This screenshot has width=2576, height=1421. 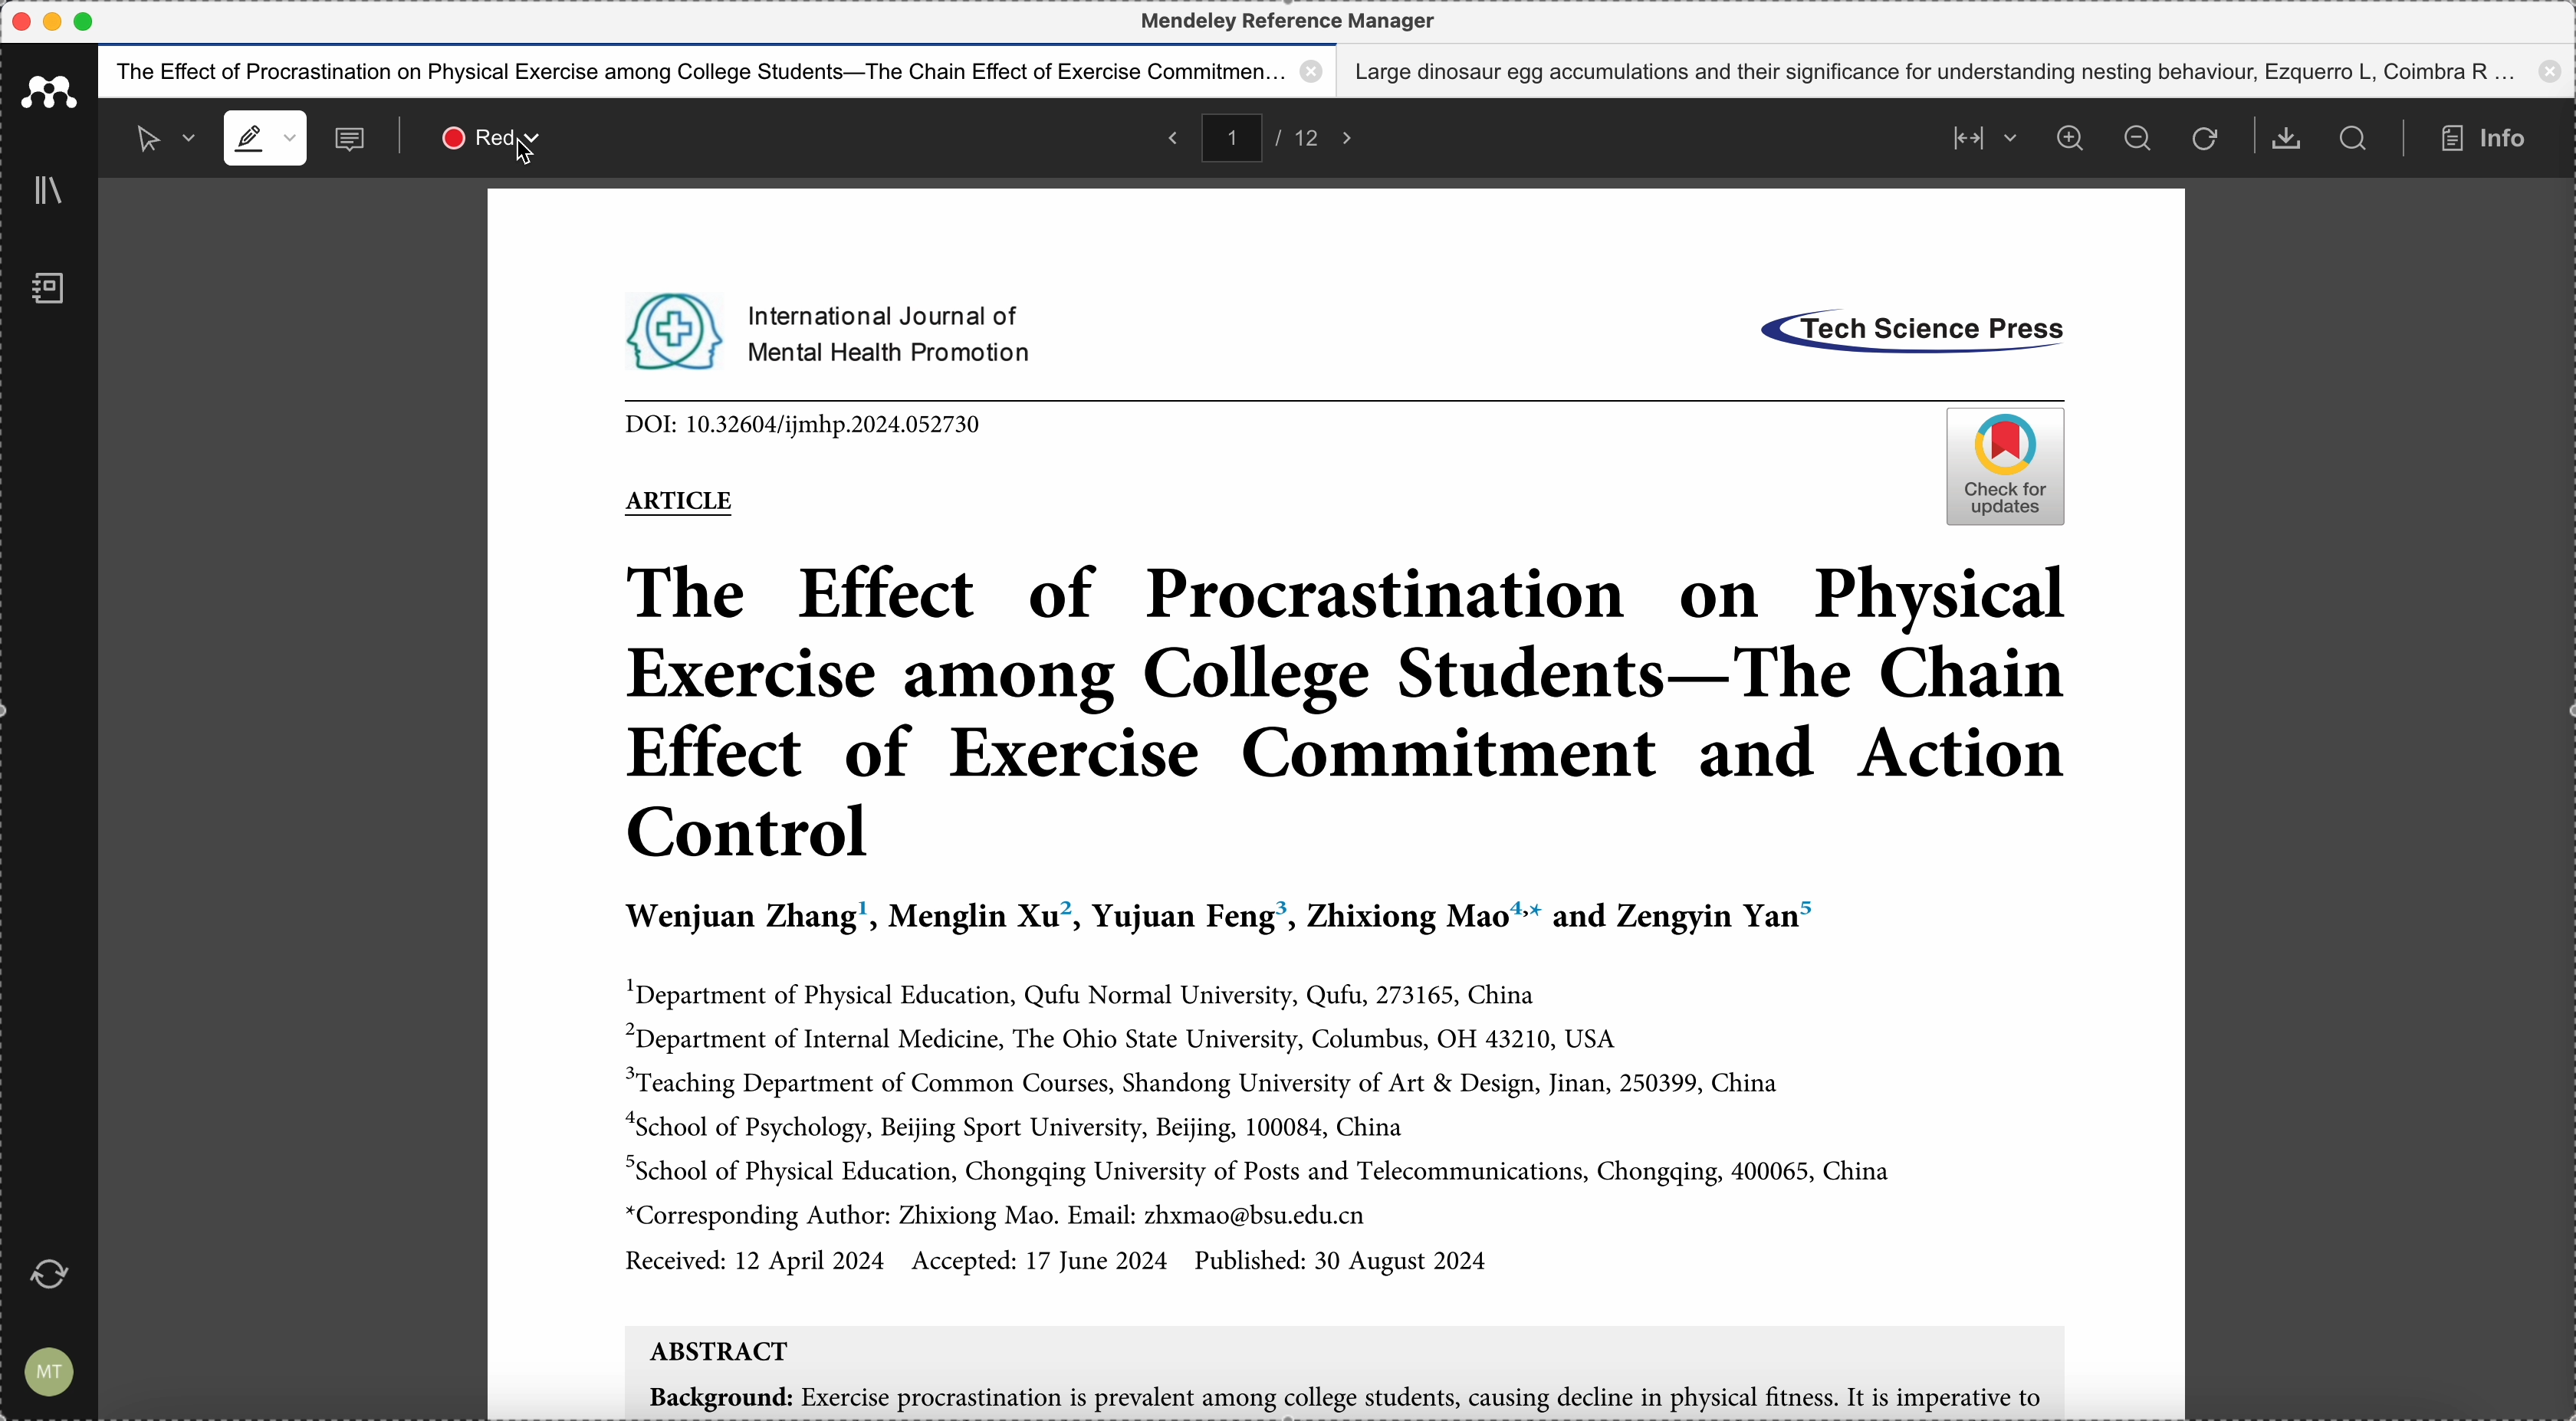 I want to click on back, so click(x=1169, y=136).